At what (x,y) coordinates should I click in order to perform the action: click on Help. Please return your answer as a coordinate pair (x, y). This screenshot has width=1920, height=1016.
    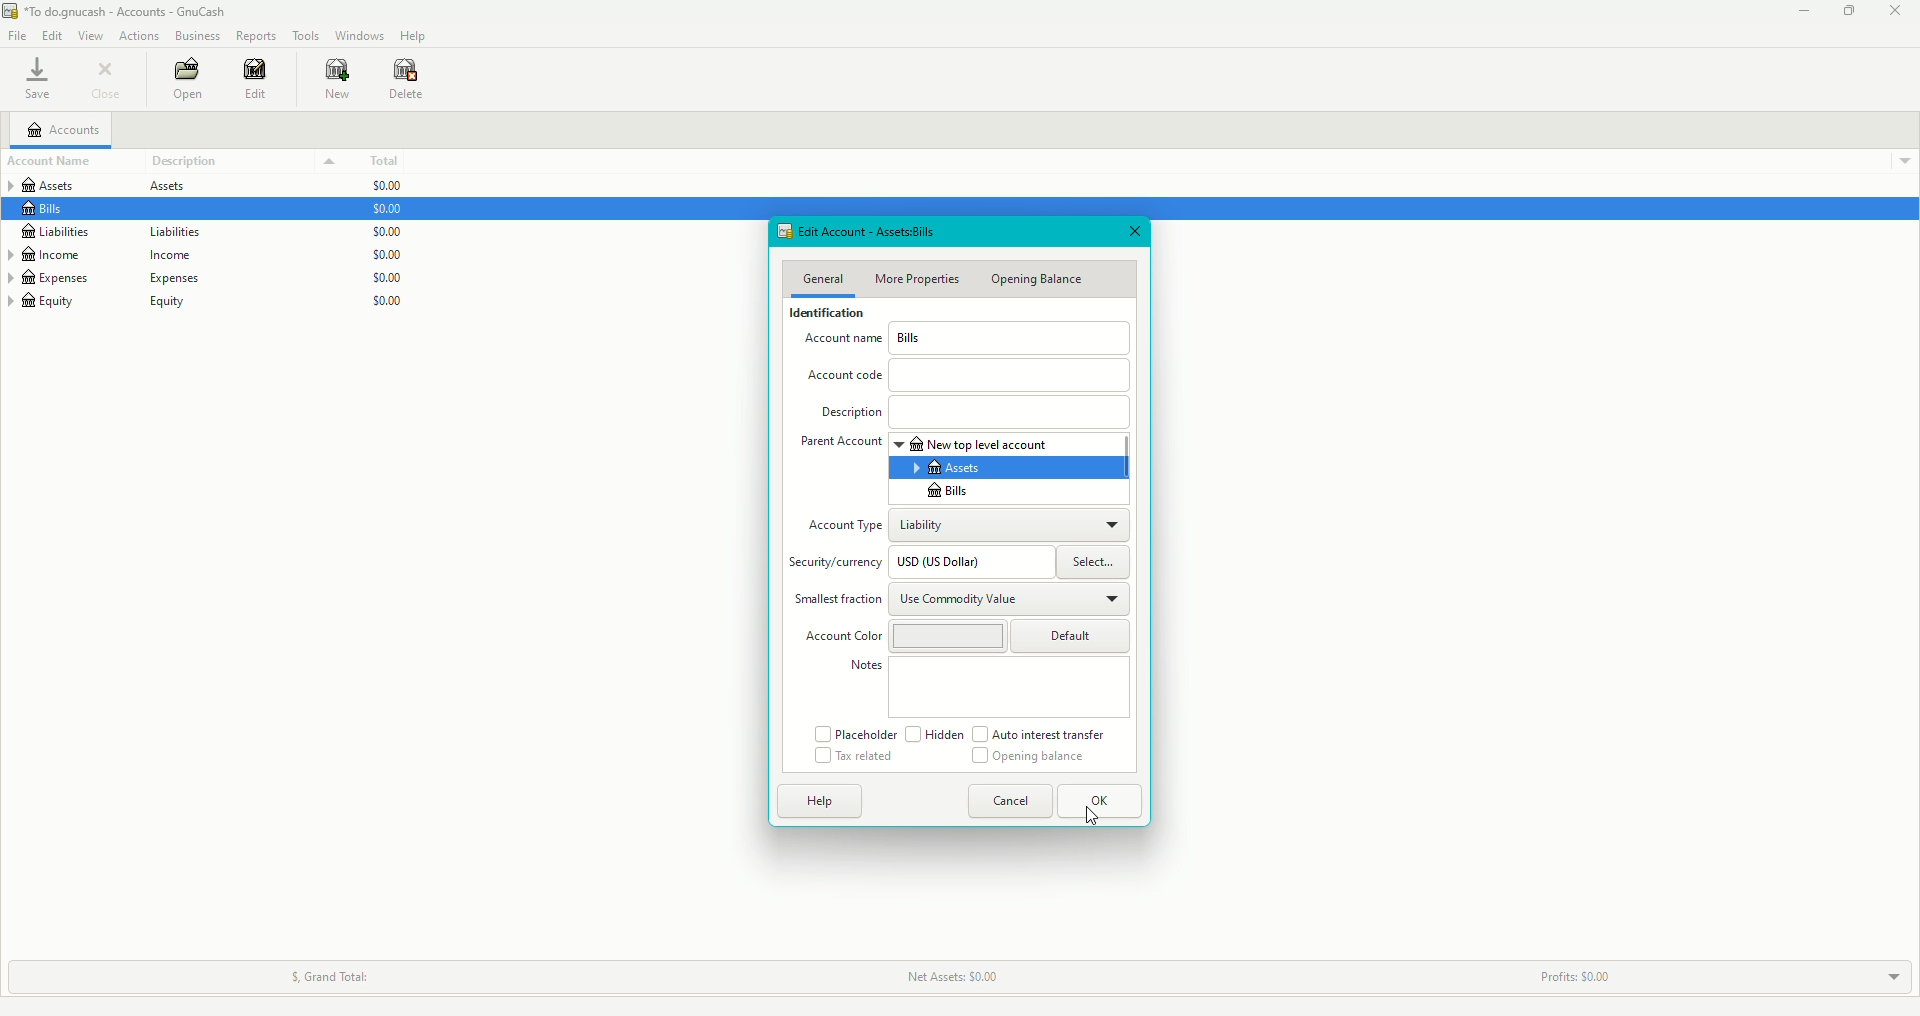
    Looking at the image, I should click on (815, 801).